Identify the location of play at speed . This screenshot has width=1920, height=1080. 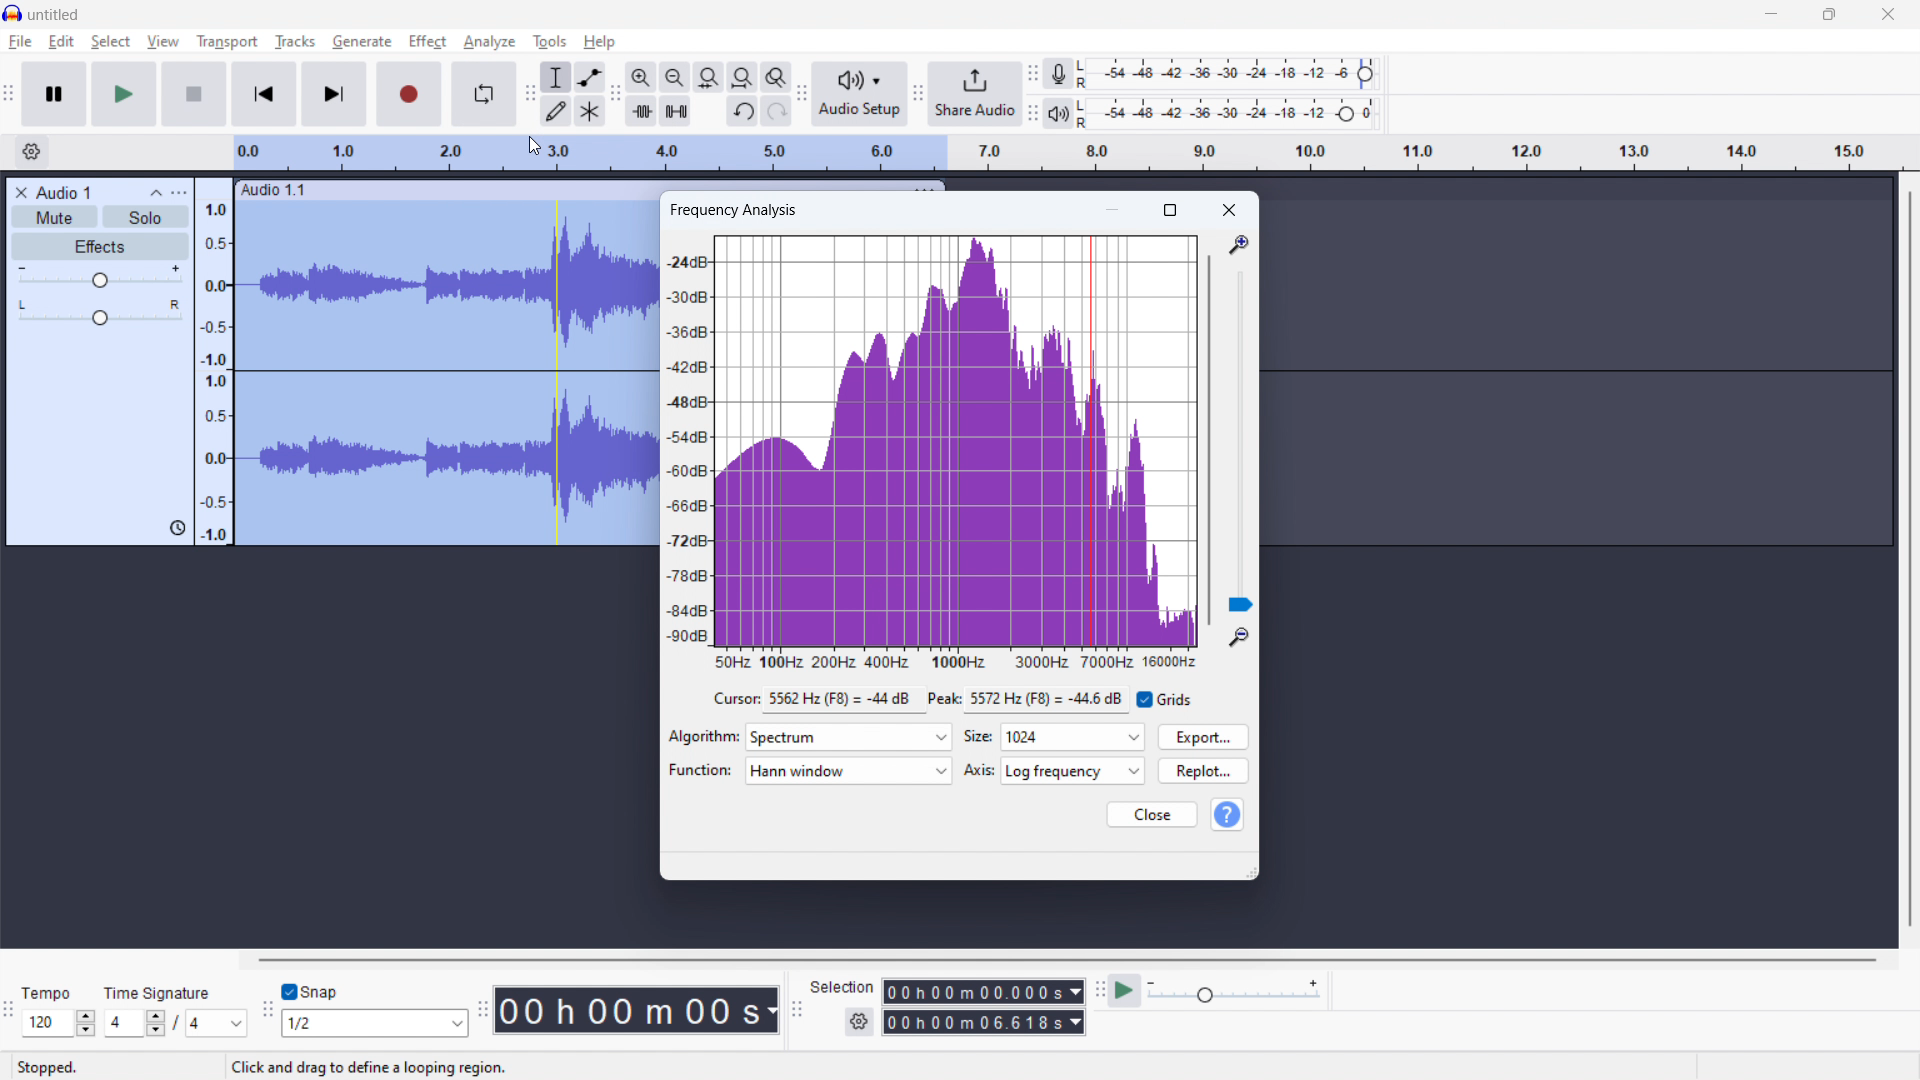
(1124, 992).